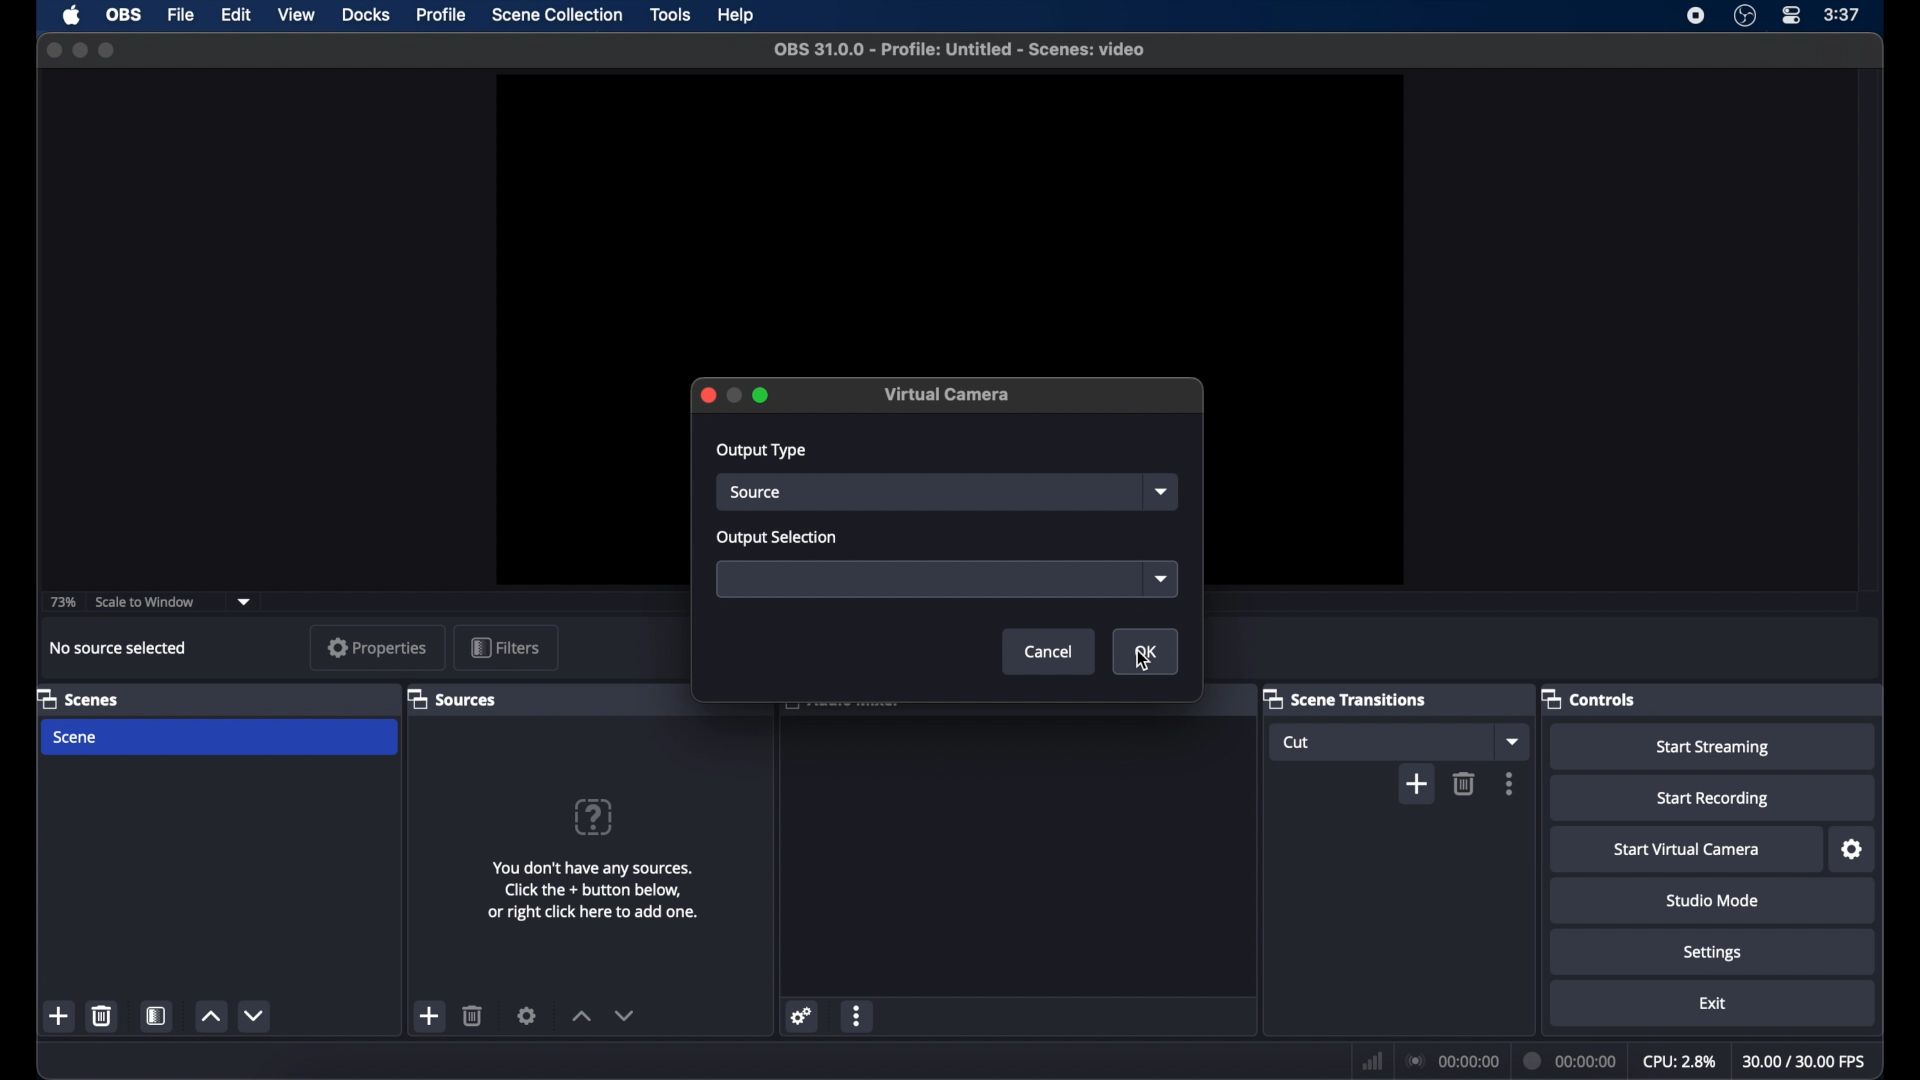  I want to click on scene, so click(76, 738).